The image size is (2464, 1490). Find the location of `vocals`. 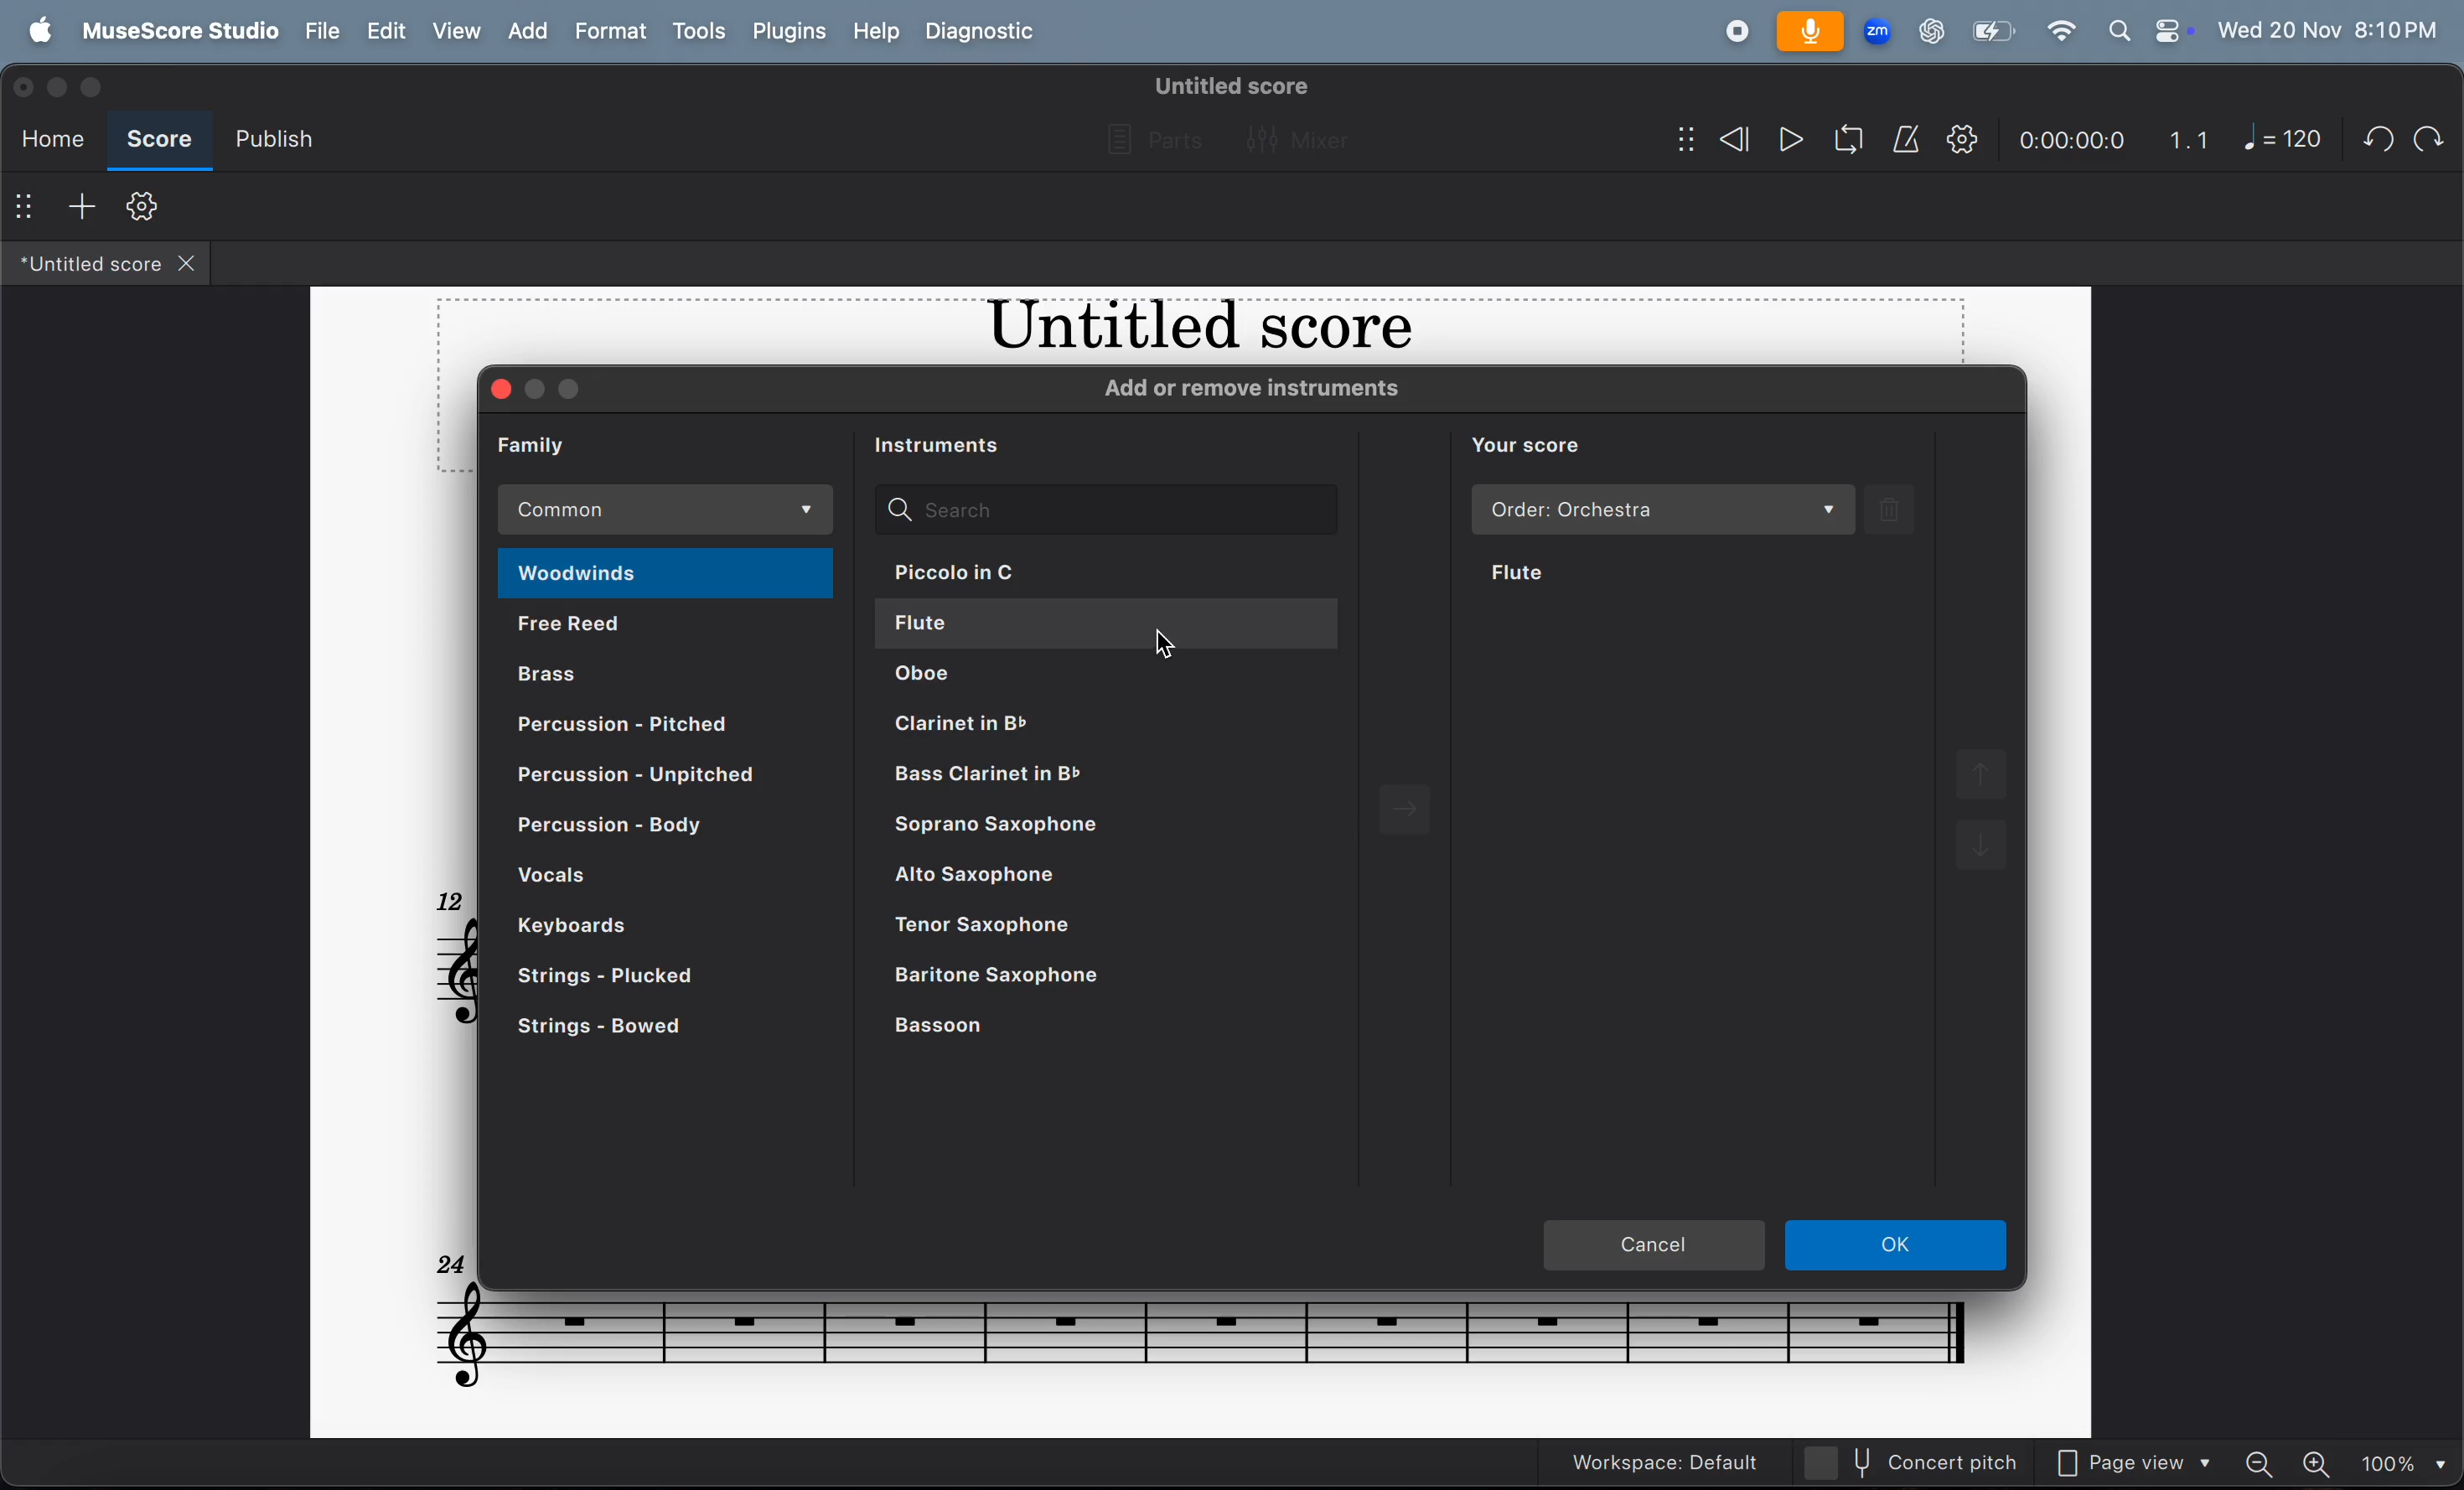

vocals is located at coordinates (649, 878).